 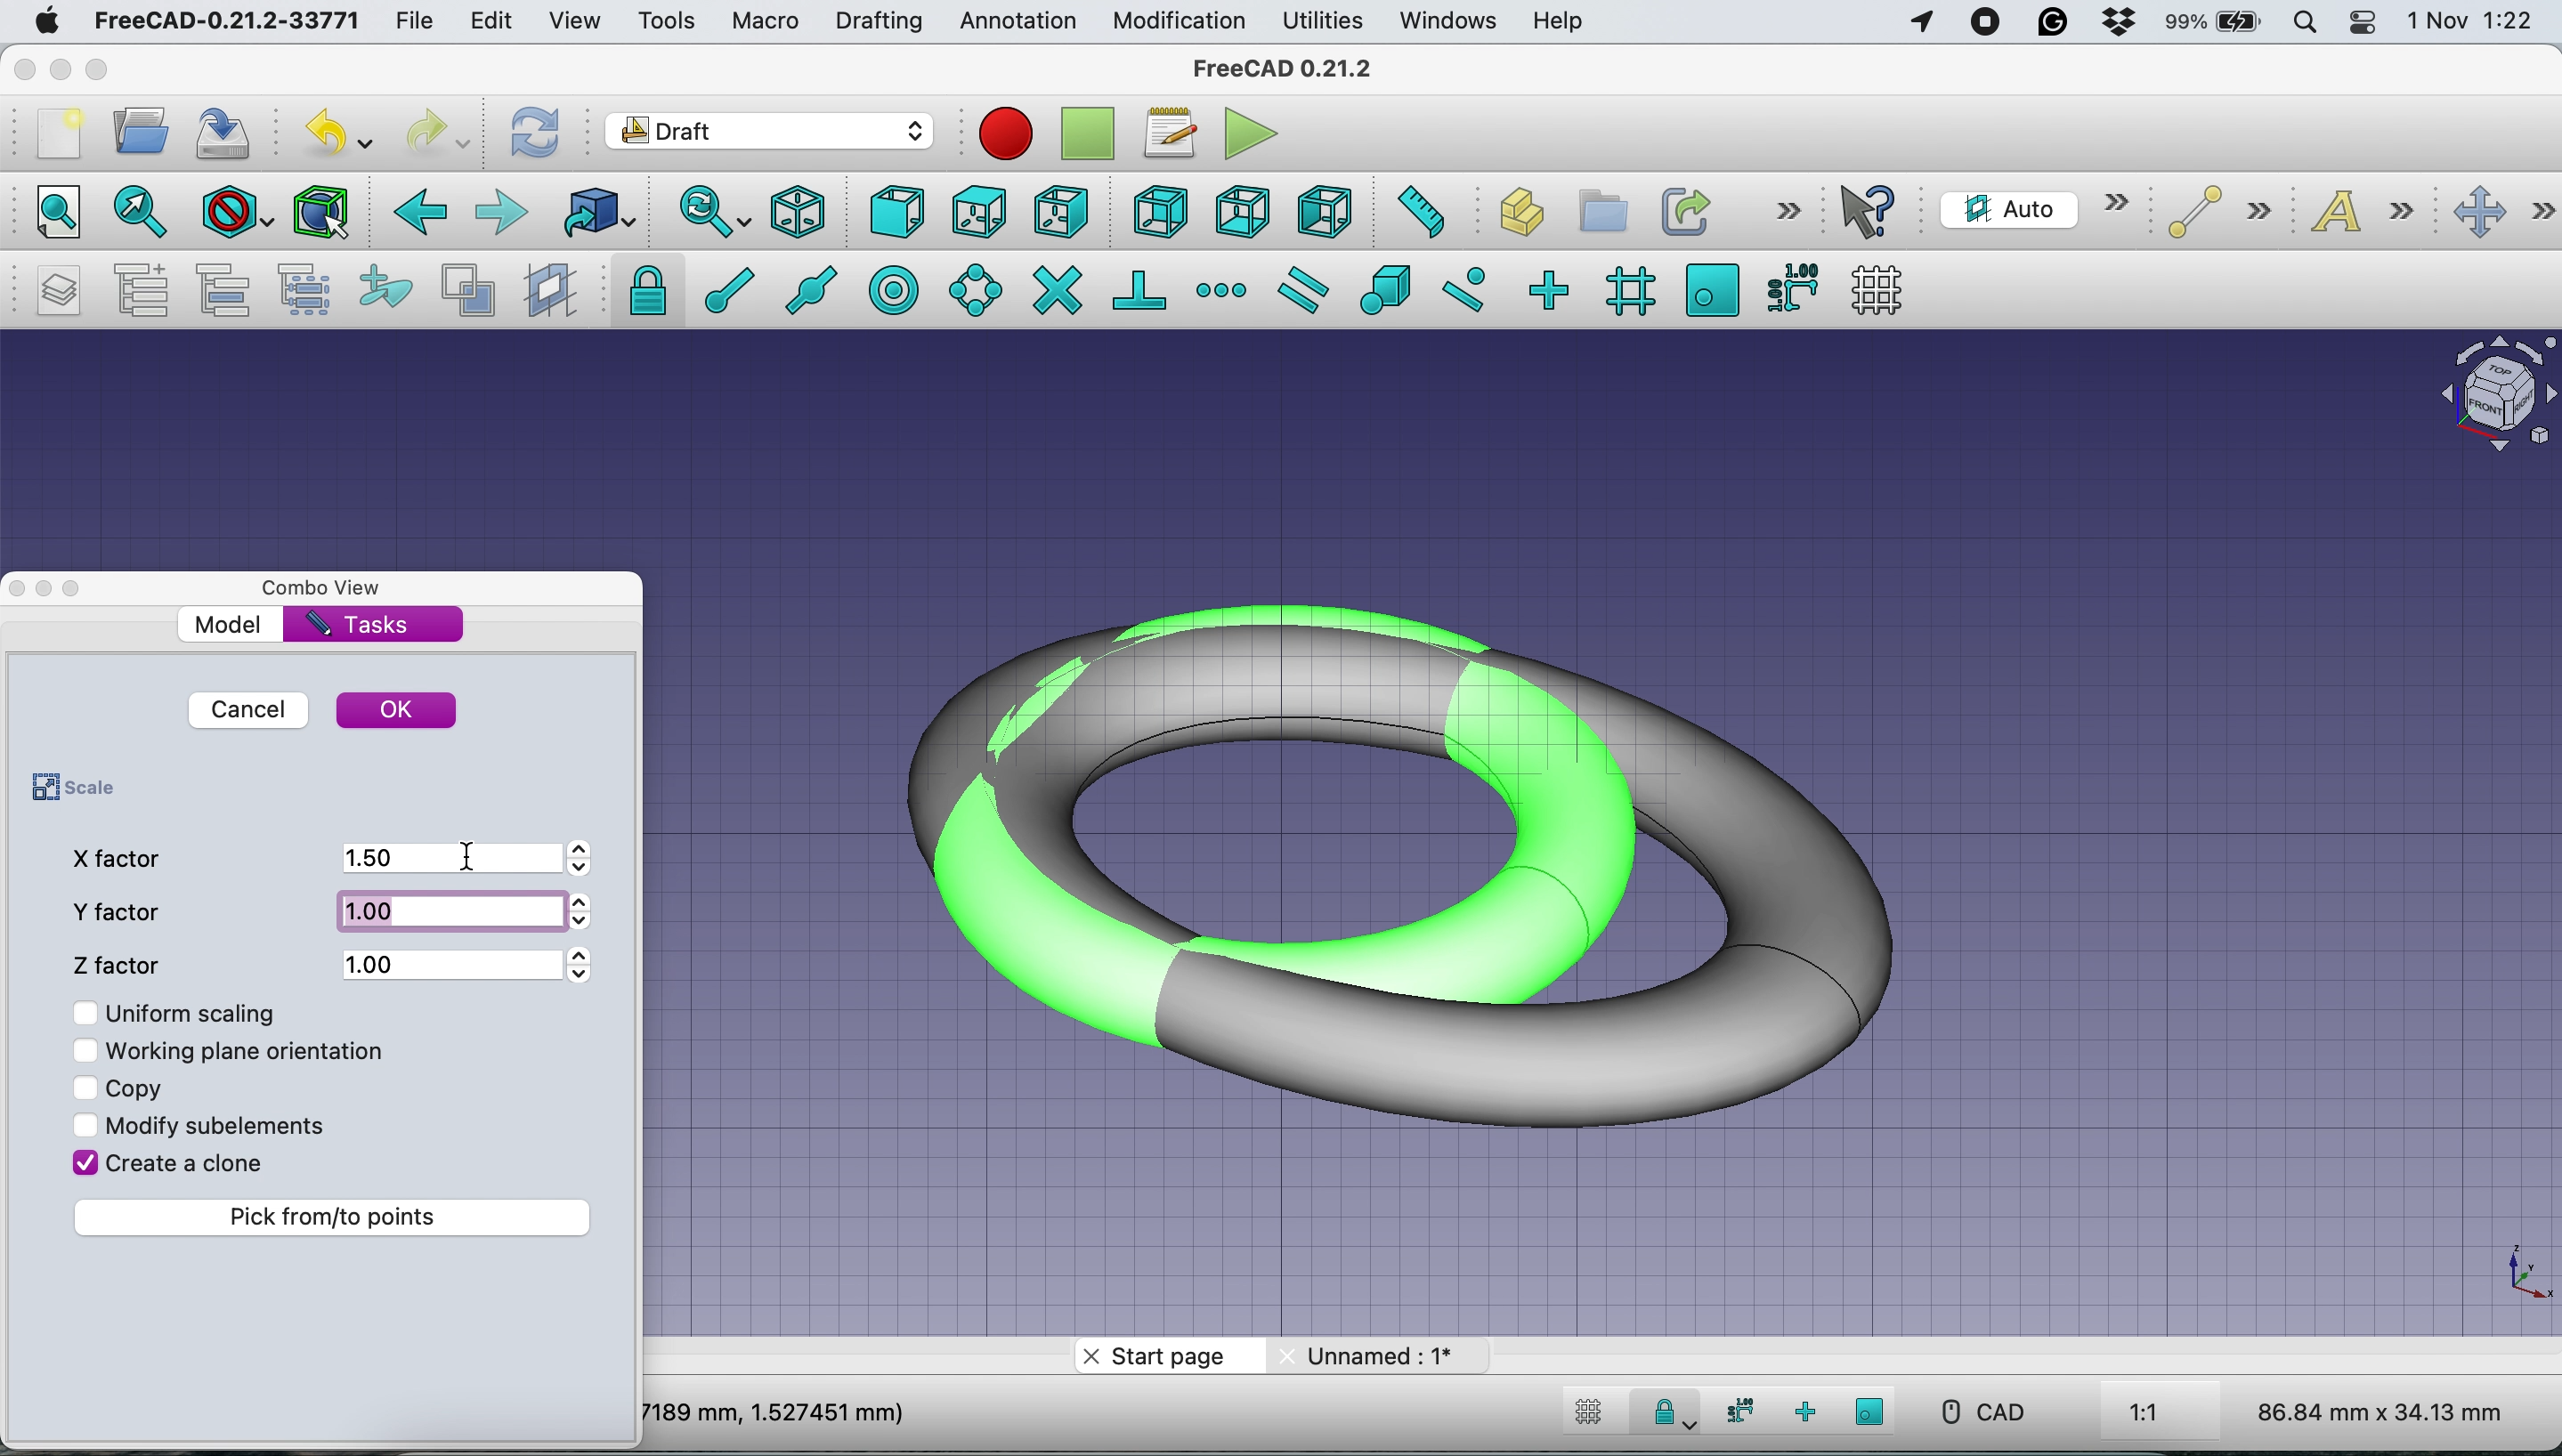 What do you see at coordinates (976, 210) in the screenshot?
I see `top` at bounding box center [976, 210].